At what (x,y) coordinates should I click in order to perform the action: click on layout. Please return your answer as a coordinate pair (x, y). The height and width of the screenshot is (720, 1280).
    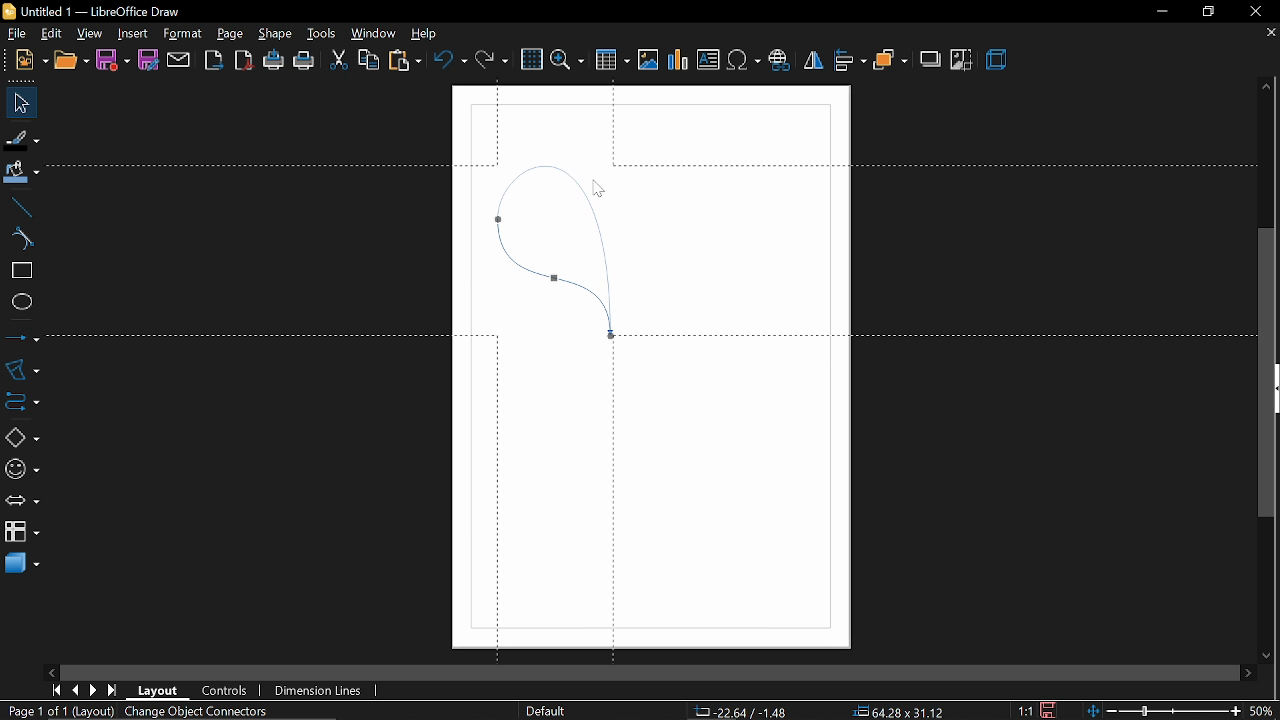
    Looking at the image, I should click on (159, 691).